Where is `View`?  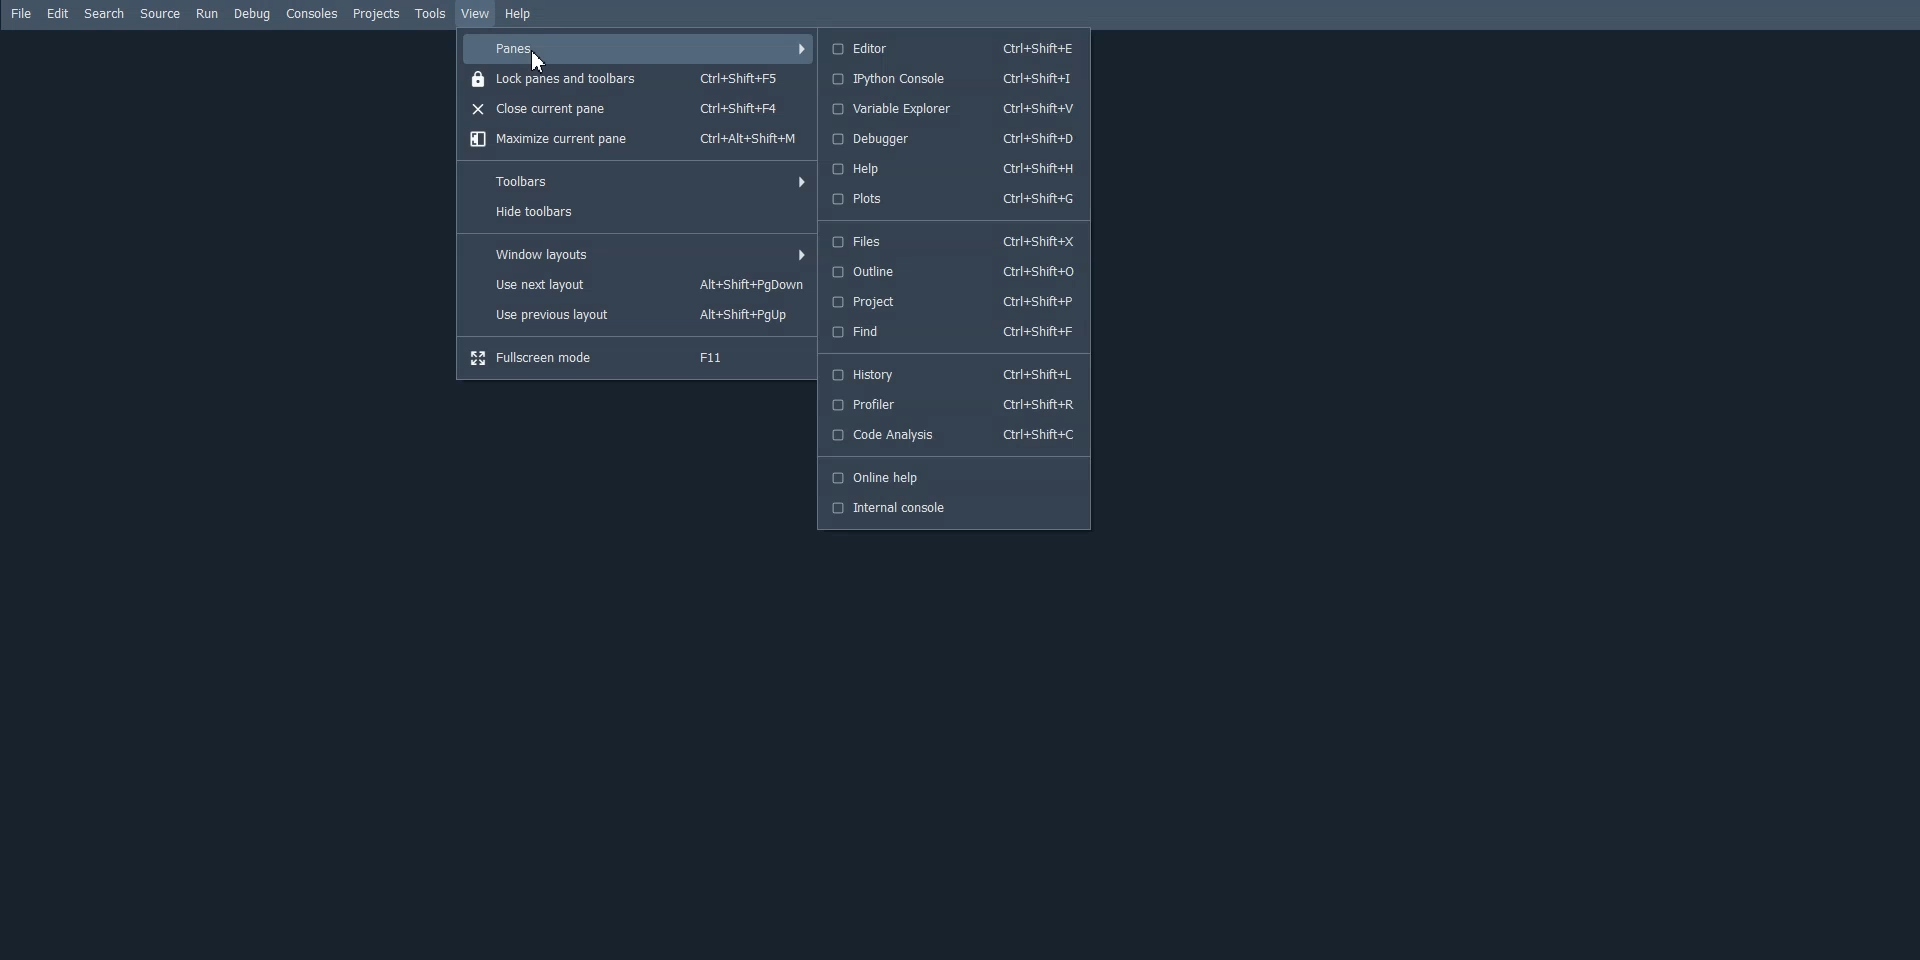
View is located at coordinates (476, 13).